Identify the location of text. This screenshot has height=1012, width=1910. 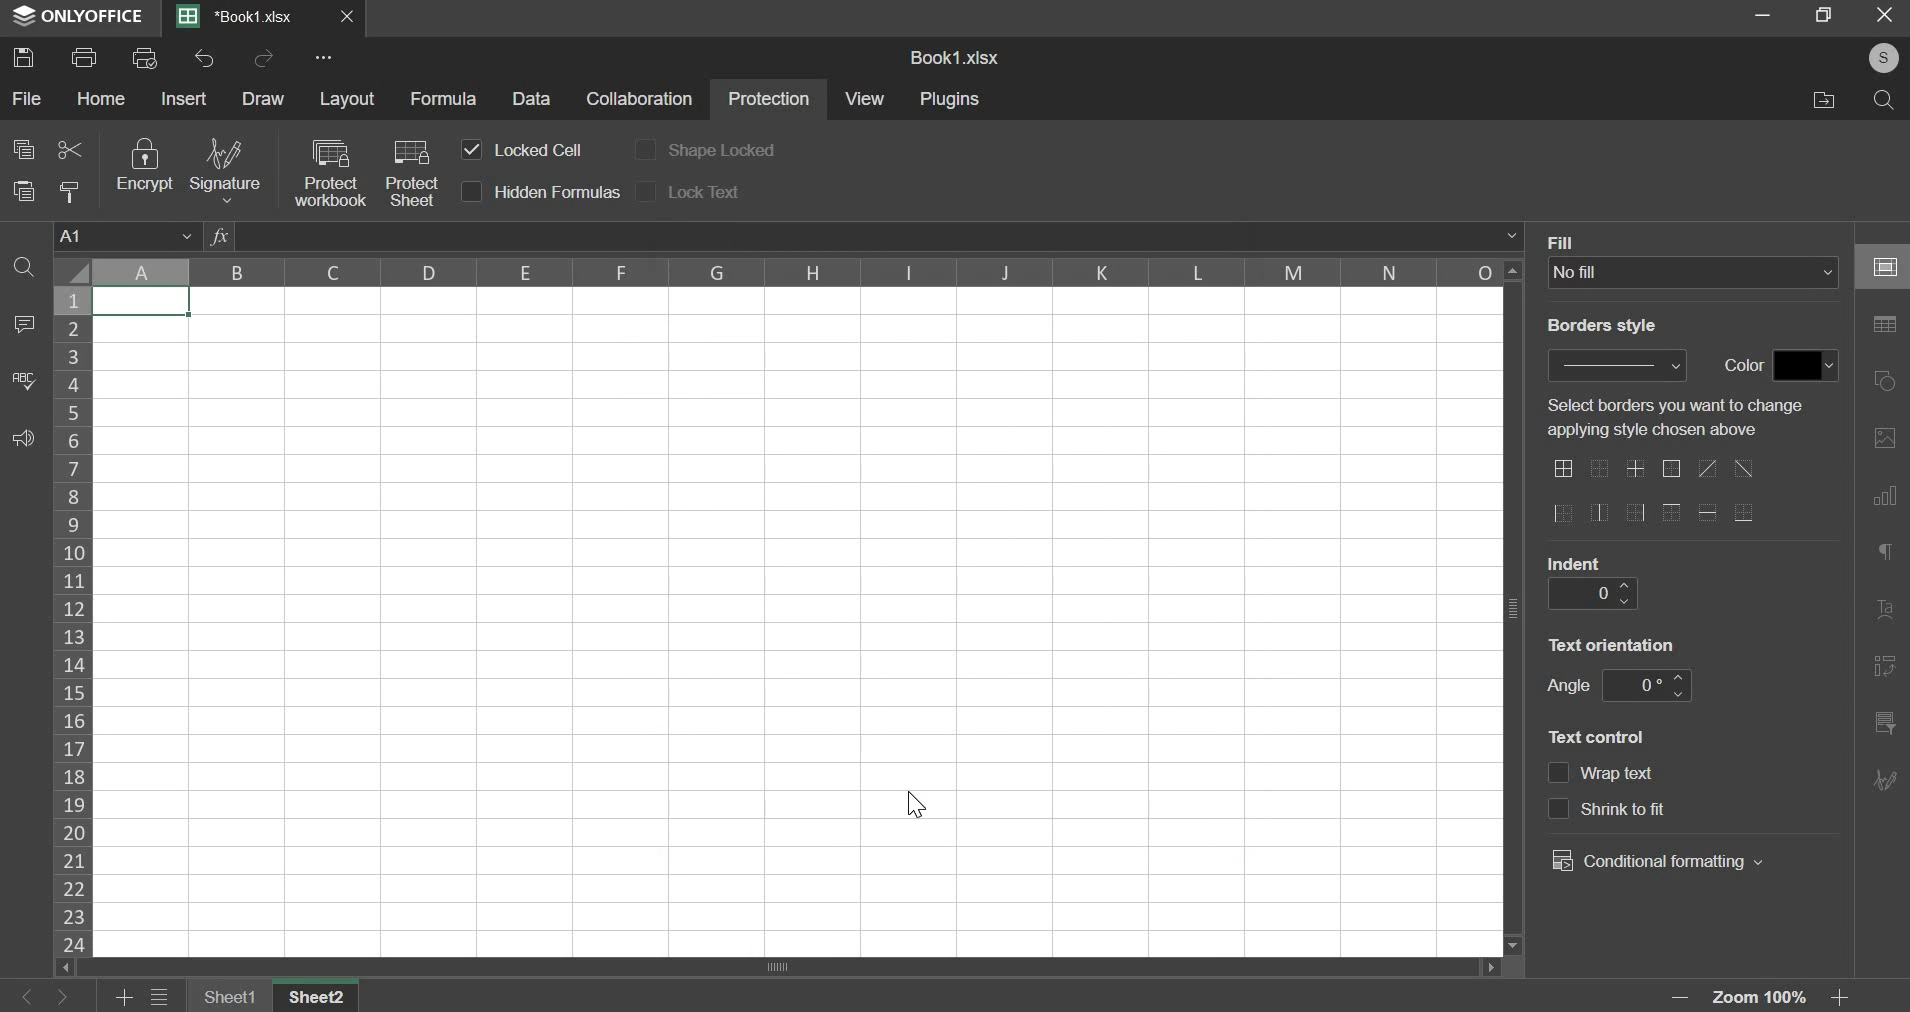
(1614, 642).